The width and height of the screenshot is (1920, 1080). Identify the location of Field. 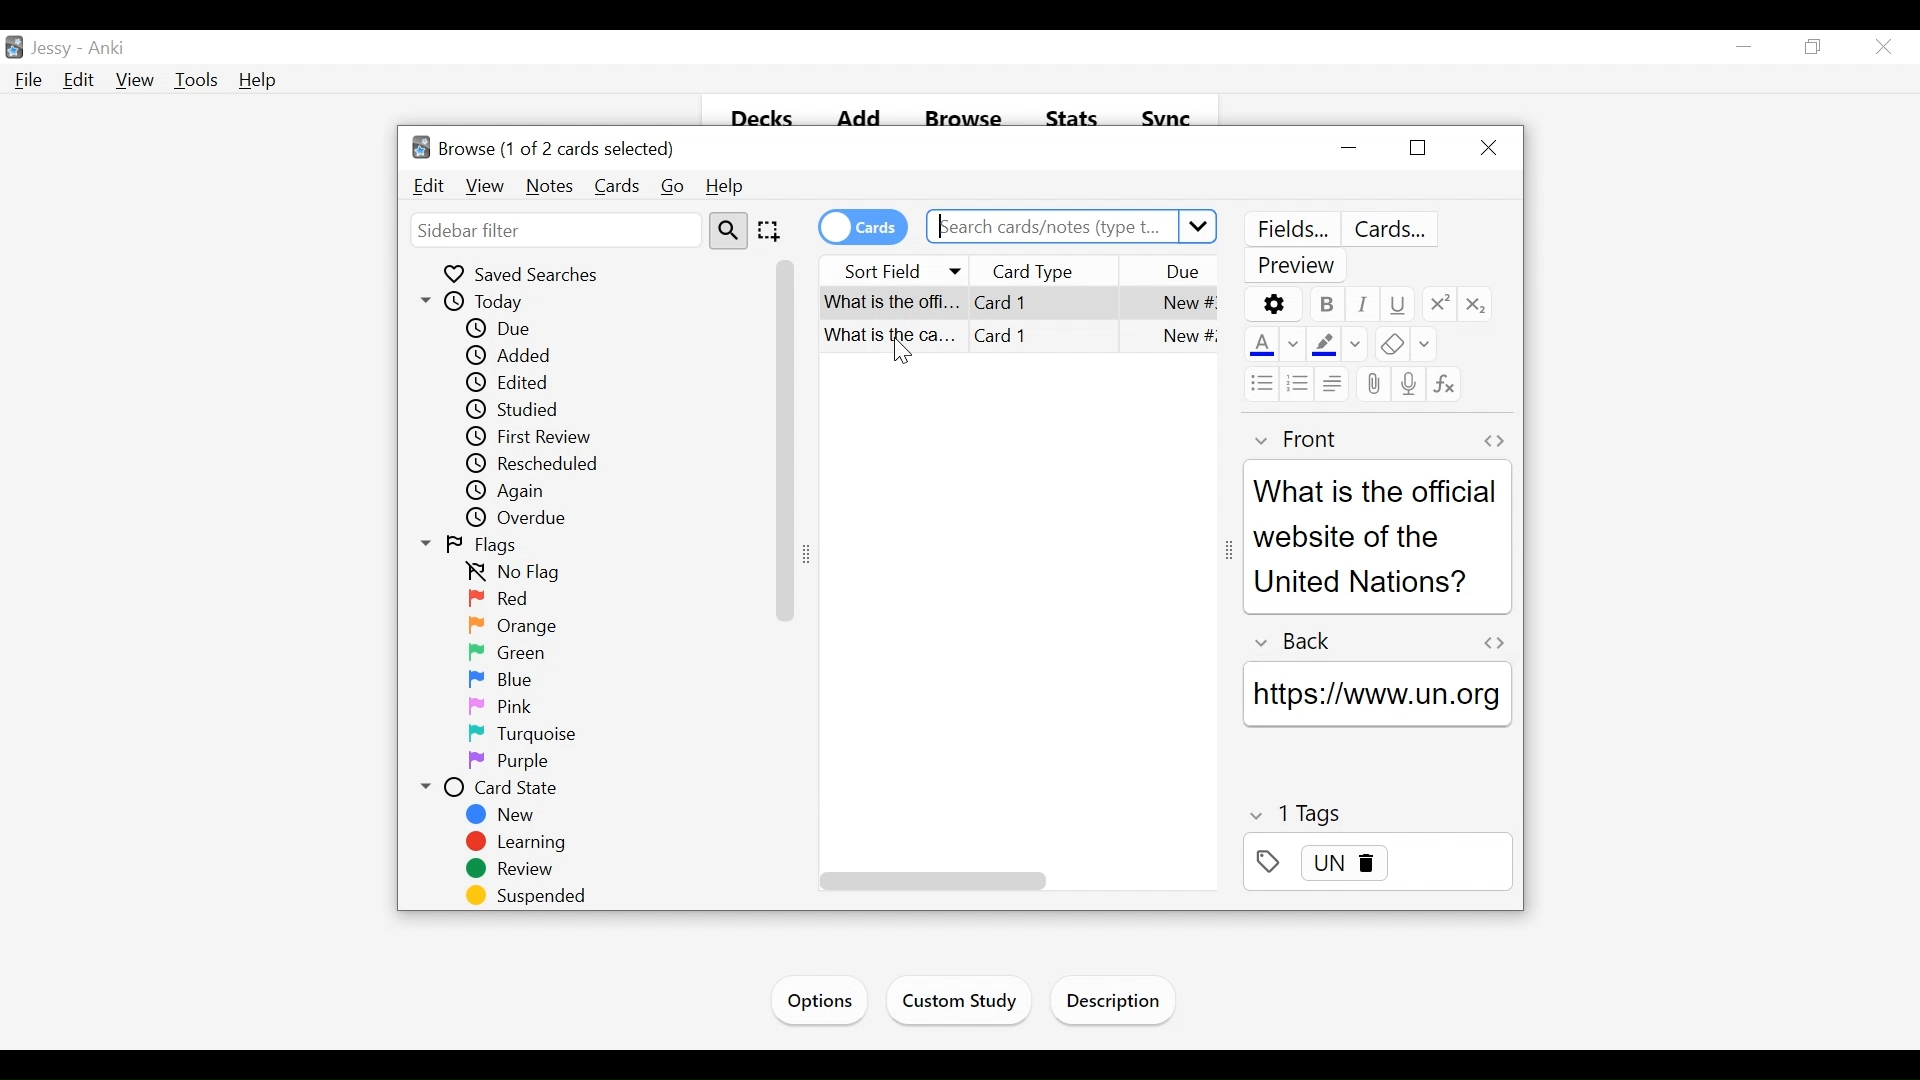
(1293, 440).